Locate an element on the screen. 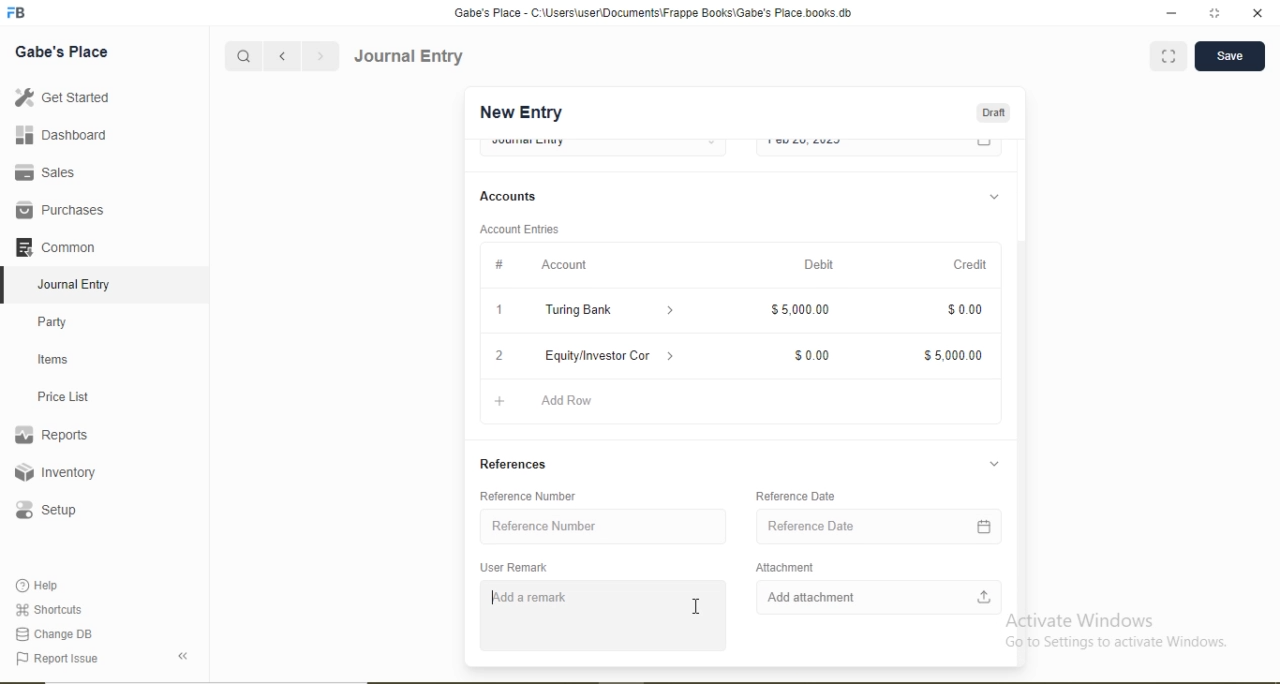  Setup is located at coordinates (45, 510).